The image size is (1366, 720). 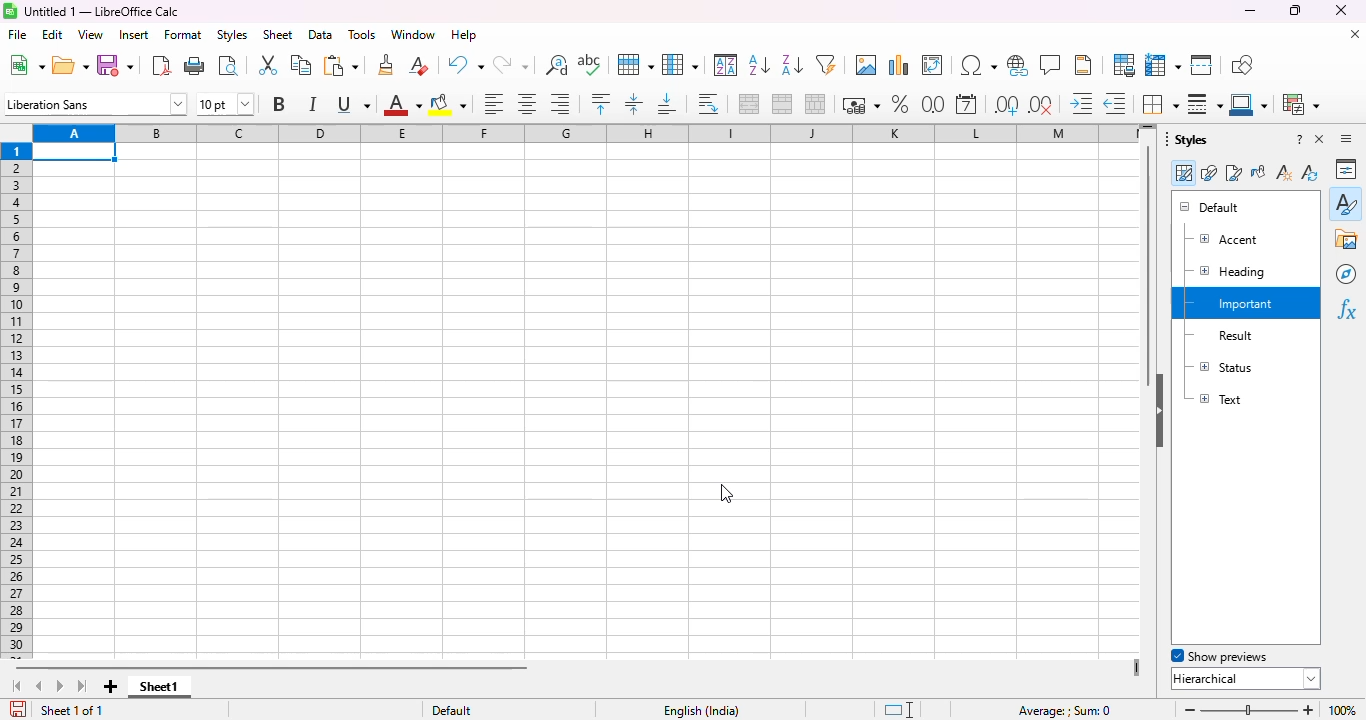 I want to click on cursor, so click(x=727, y=494).